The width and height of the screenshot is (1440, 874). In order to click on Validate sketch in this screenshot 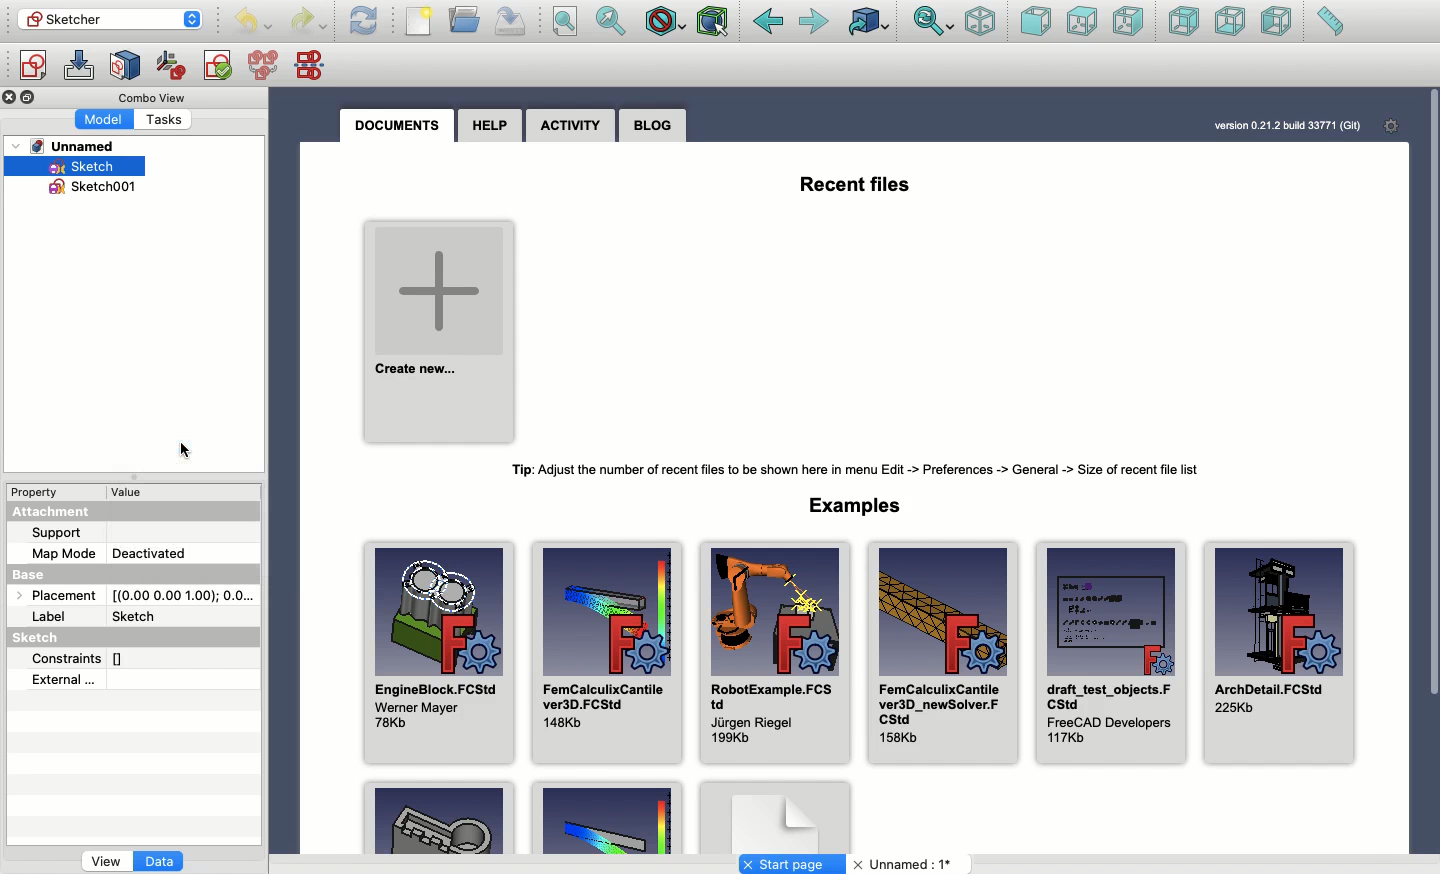, I will do `click(218, 69)`.